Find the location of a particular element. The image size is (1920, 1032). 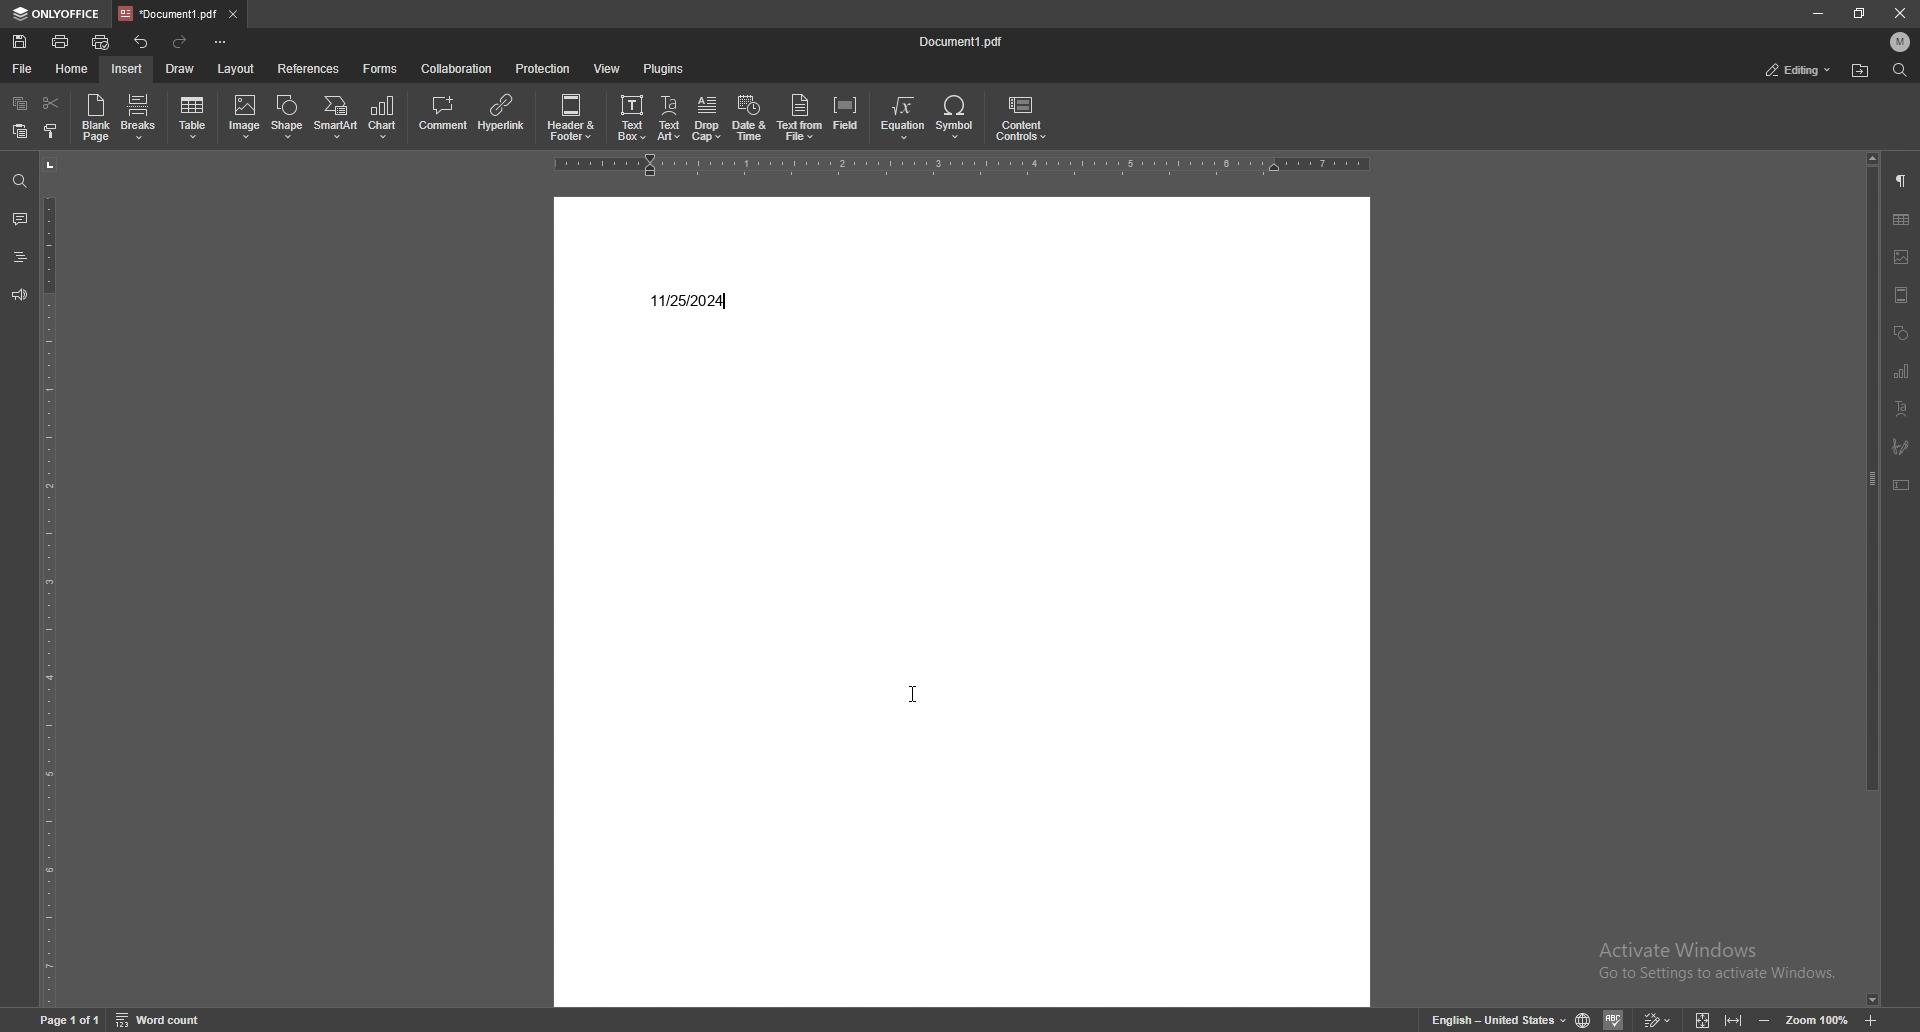

select is located at coordinates (51, 131).